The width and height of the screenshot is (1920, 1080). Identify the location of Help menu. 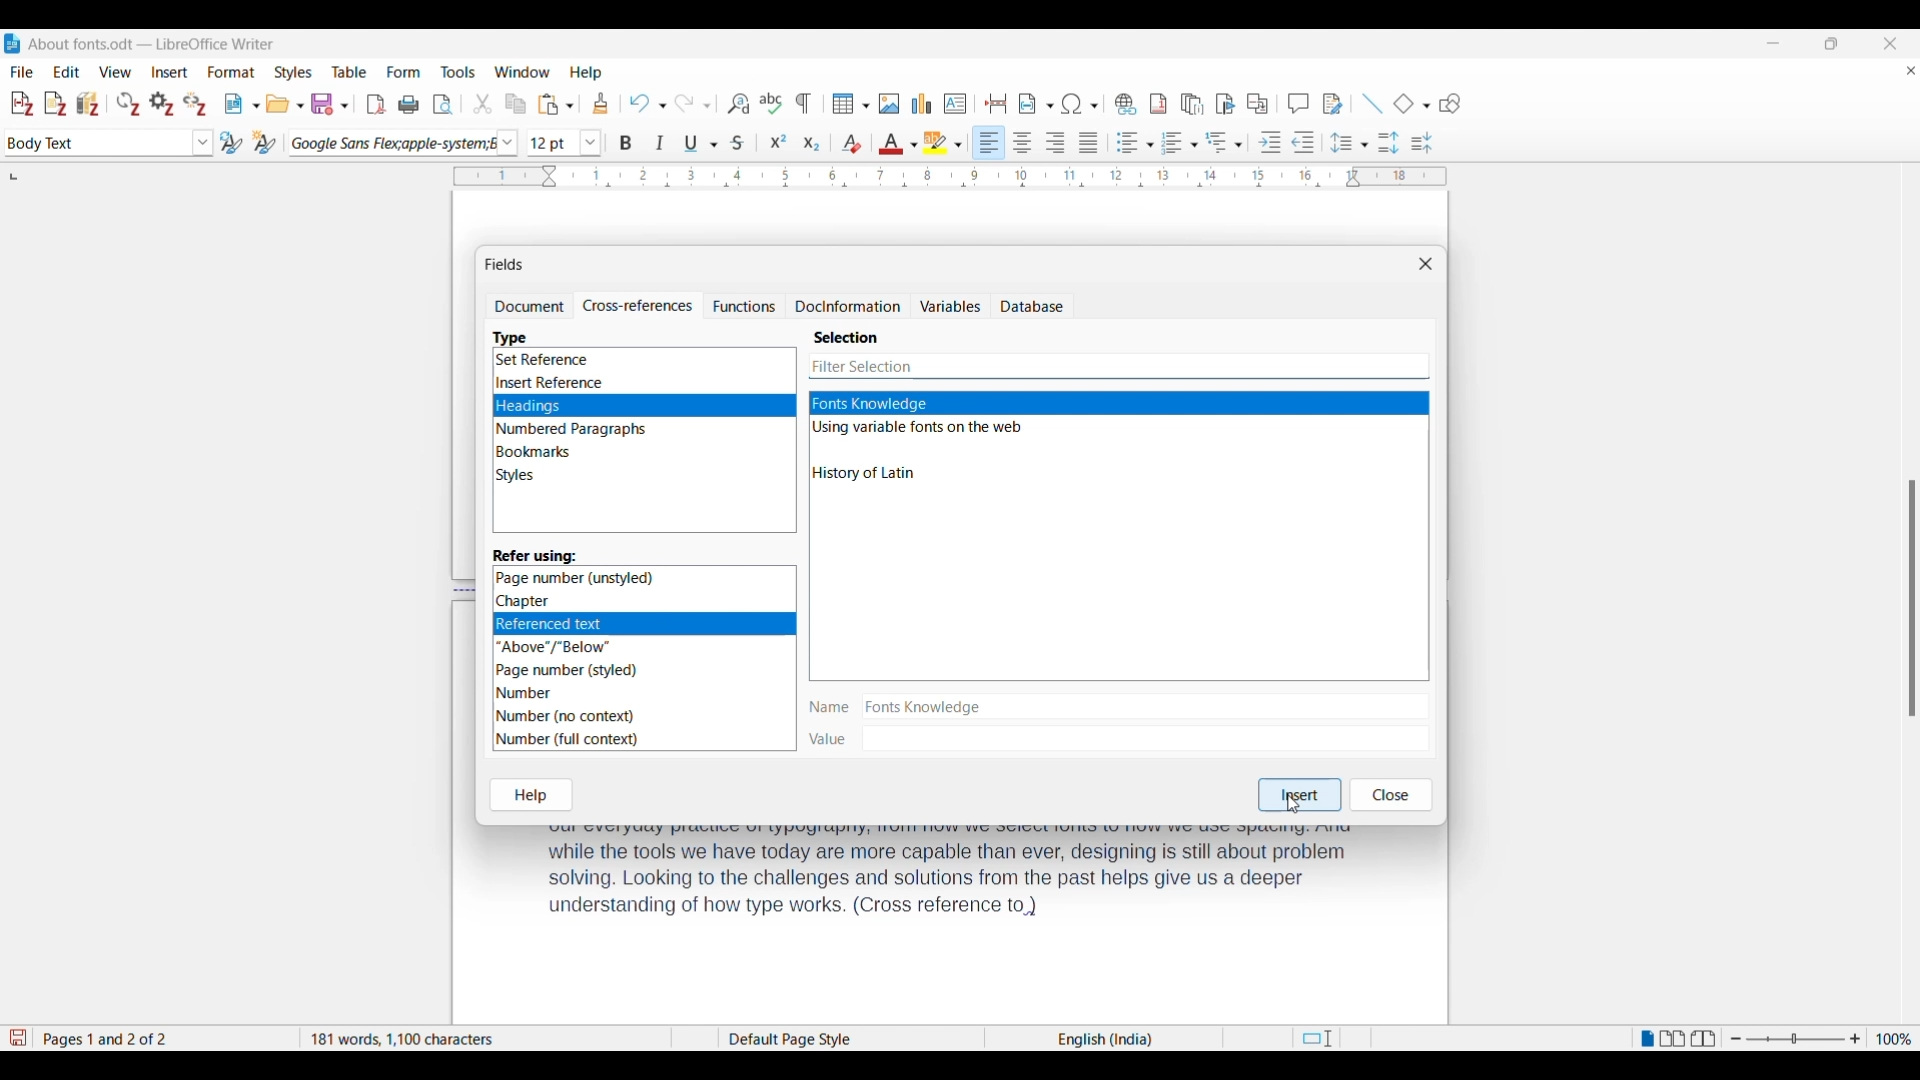
(586, 73).